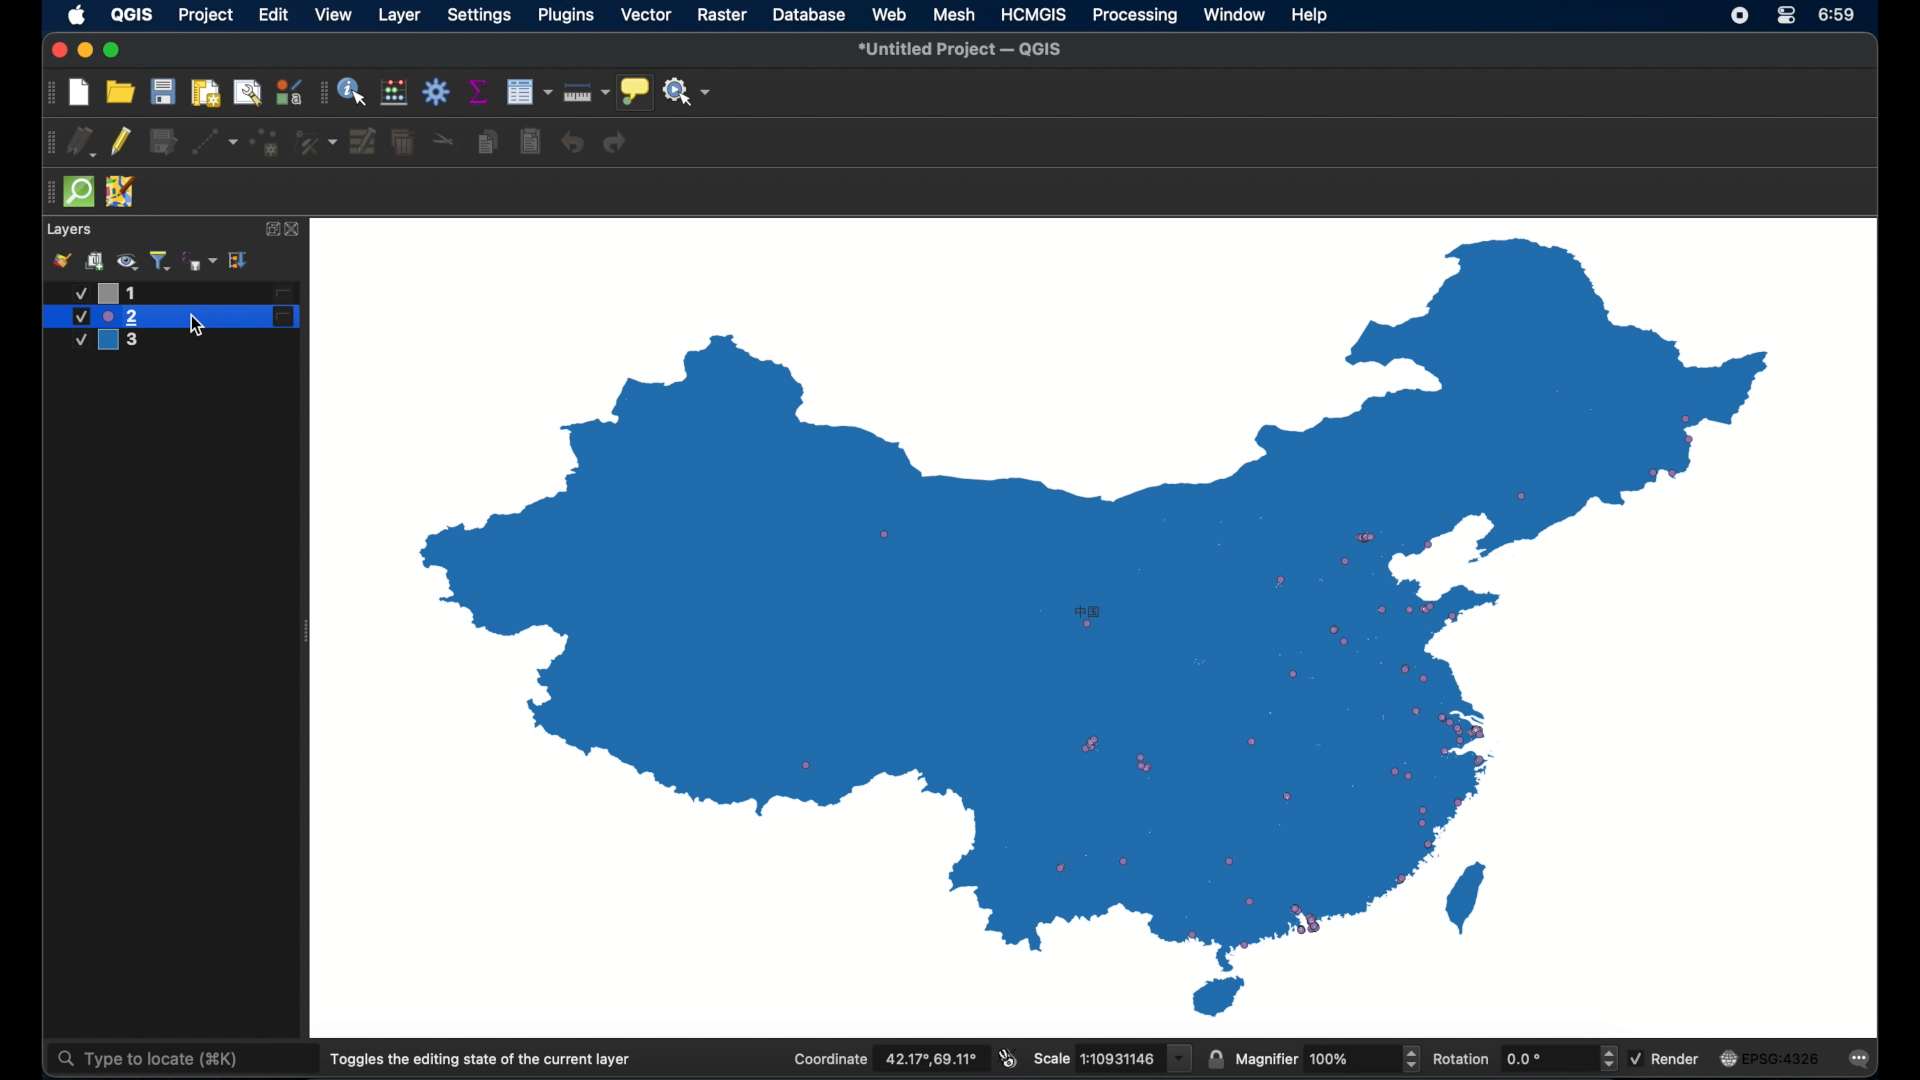 The image size is (1920, 1080). What do you see at coordinates (531, 142) in the screenshot?
I see `paste features` at bounding box center [531, 142].